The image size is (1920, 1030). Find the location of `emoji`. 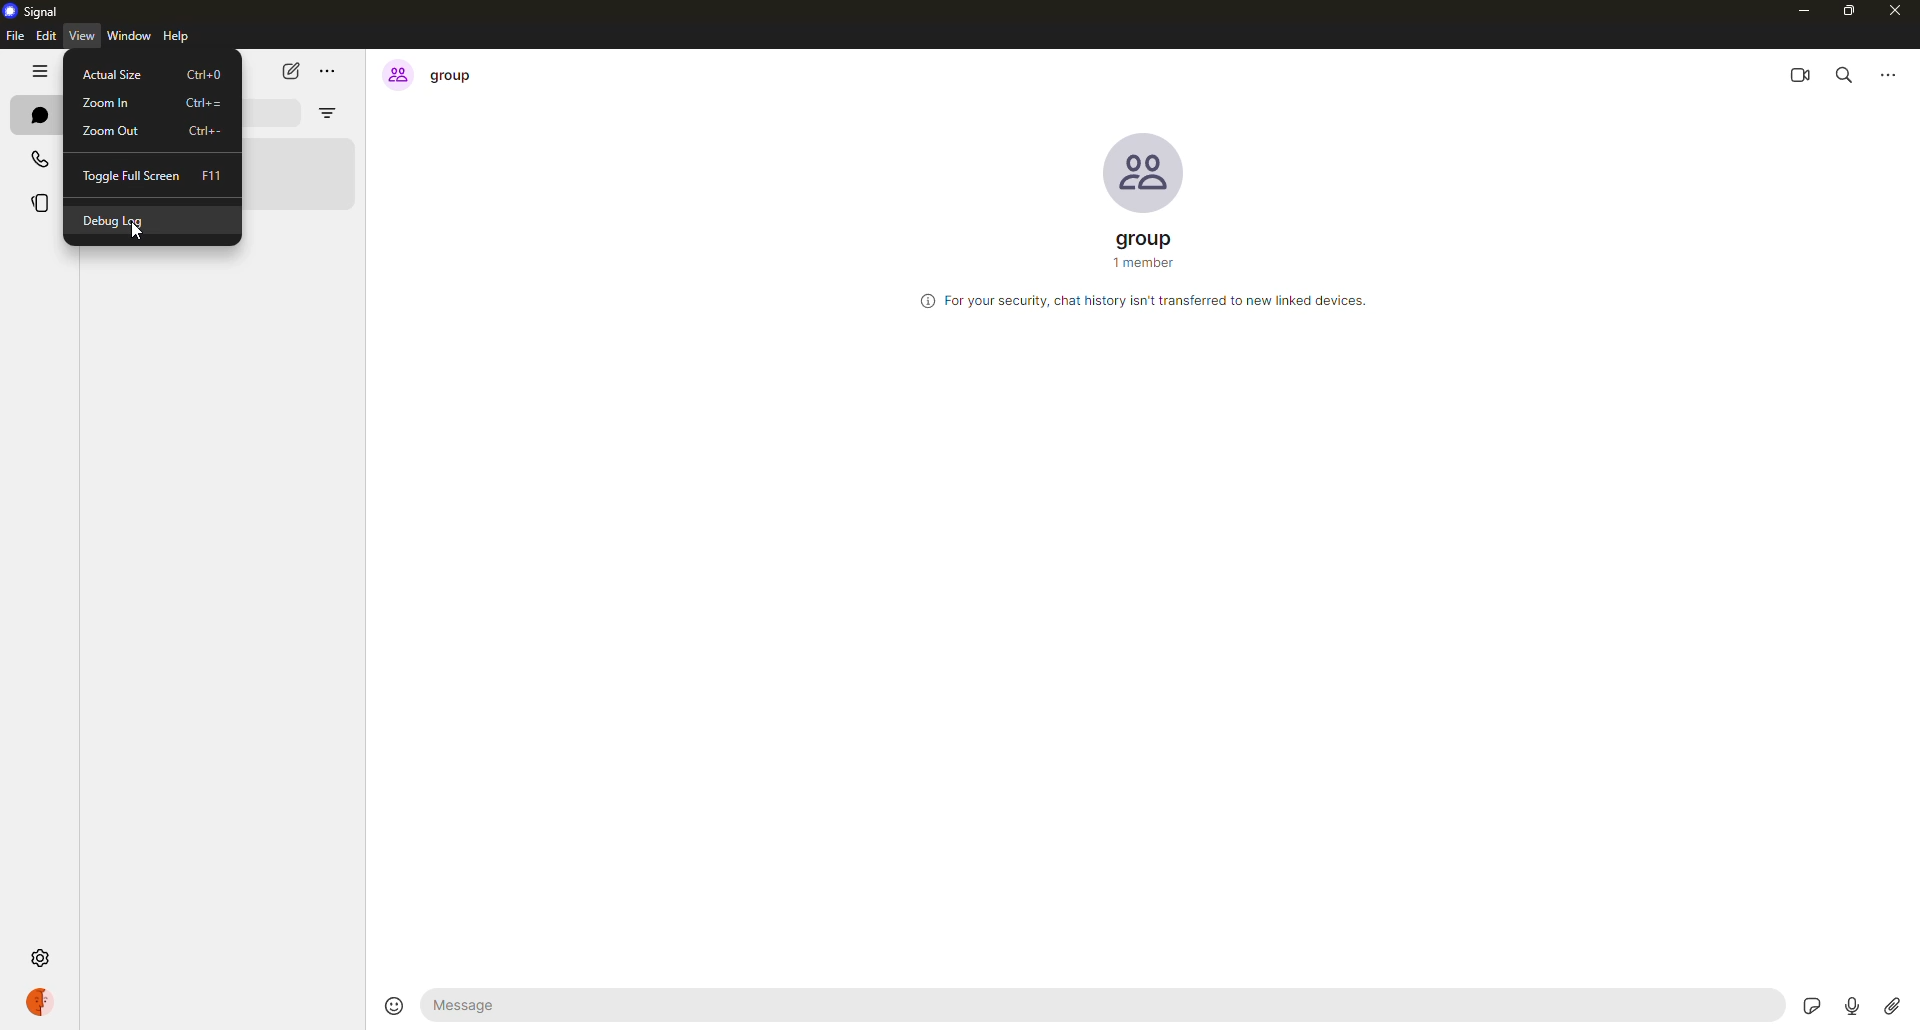

emoji is located at coordinates (392, 1004).